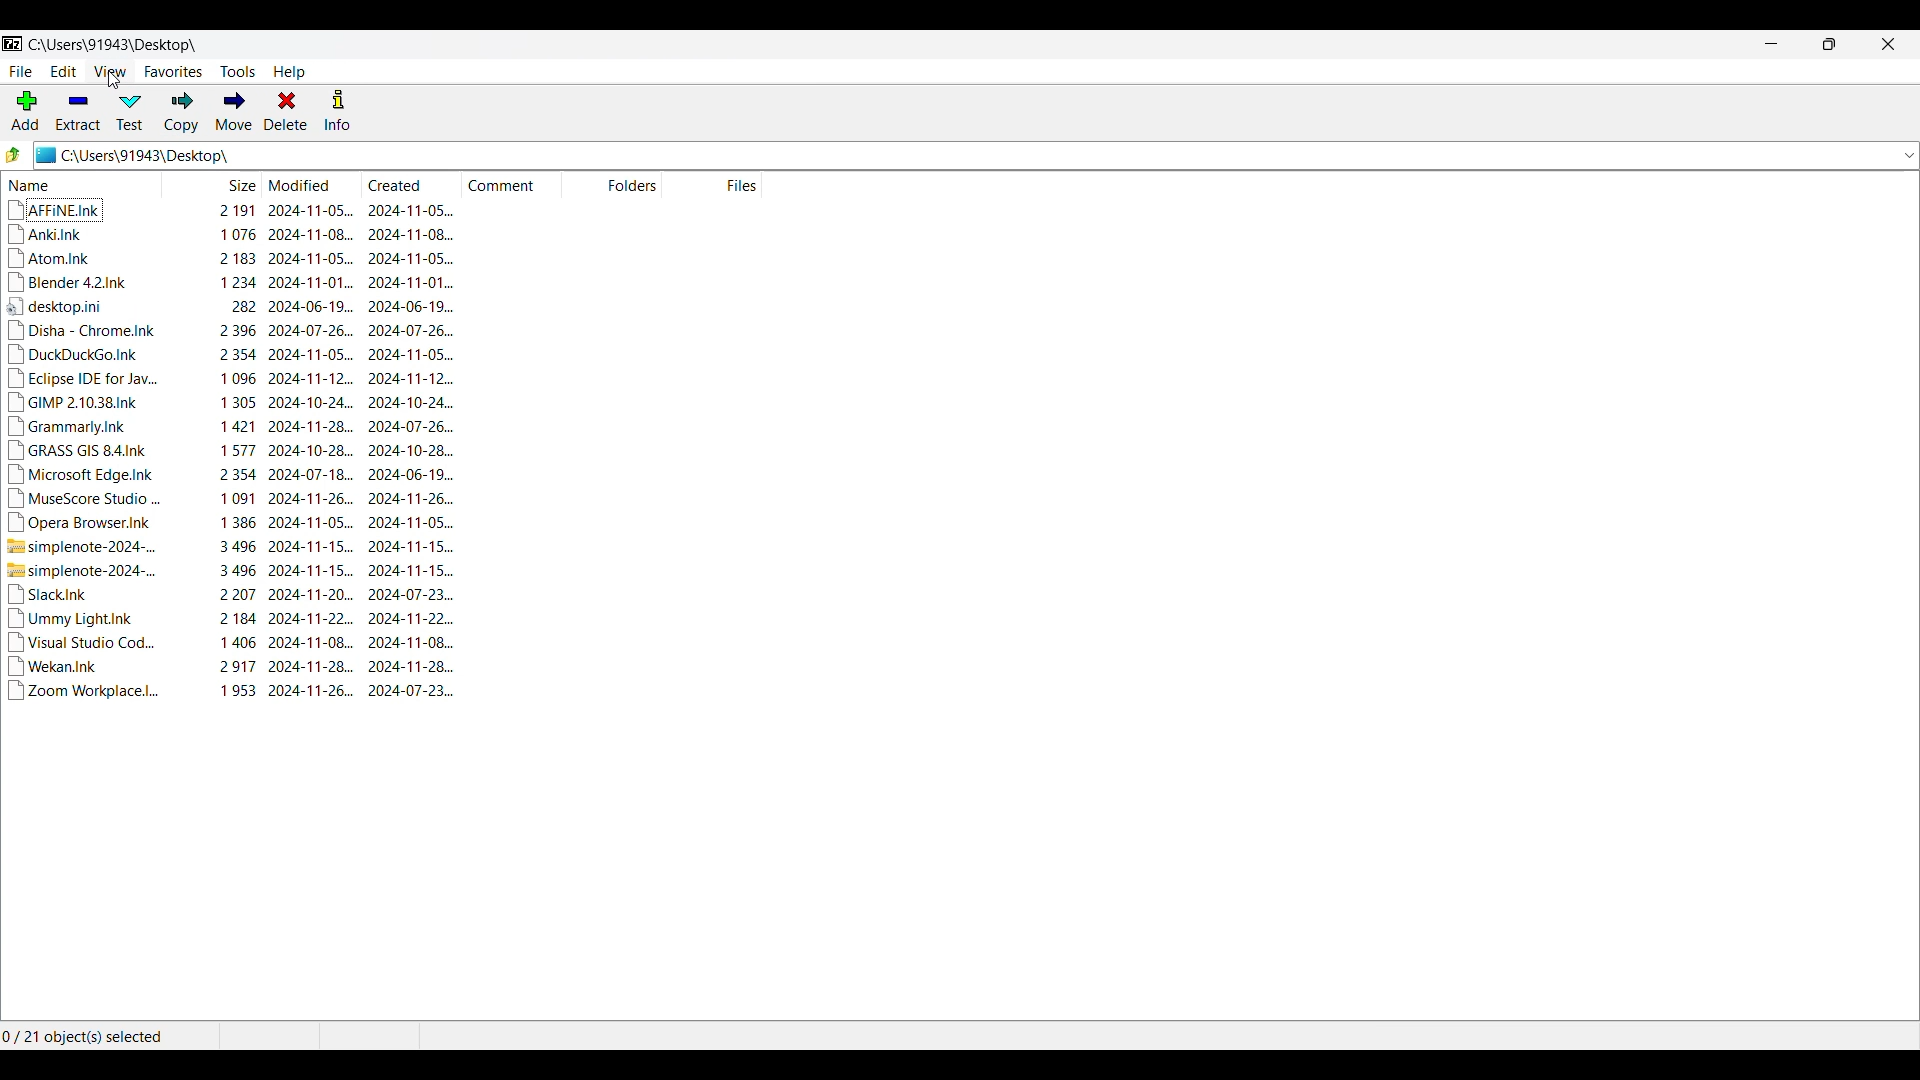 This screenshot has height=1080, width=1920. Describe the element at coordinates (233, 282) in the screenshot. I see `Blender 4.2.Ink 1234 2024-11-01... 2024-11-01...` at that location.